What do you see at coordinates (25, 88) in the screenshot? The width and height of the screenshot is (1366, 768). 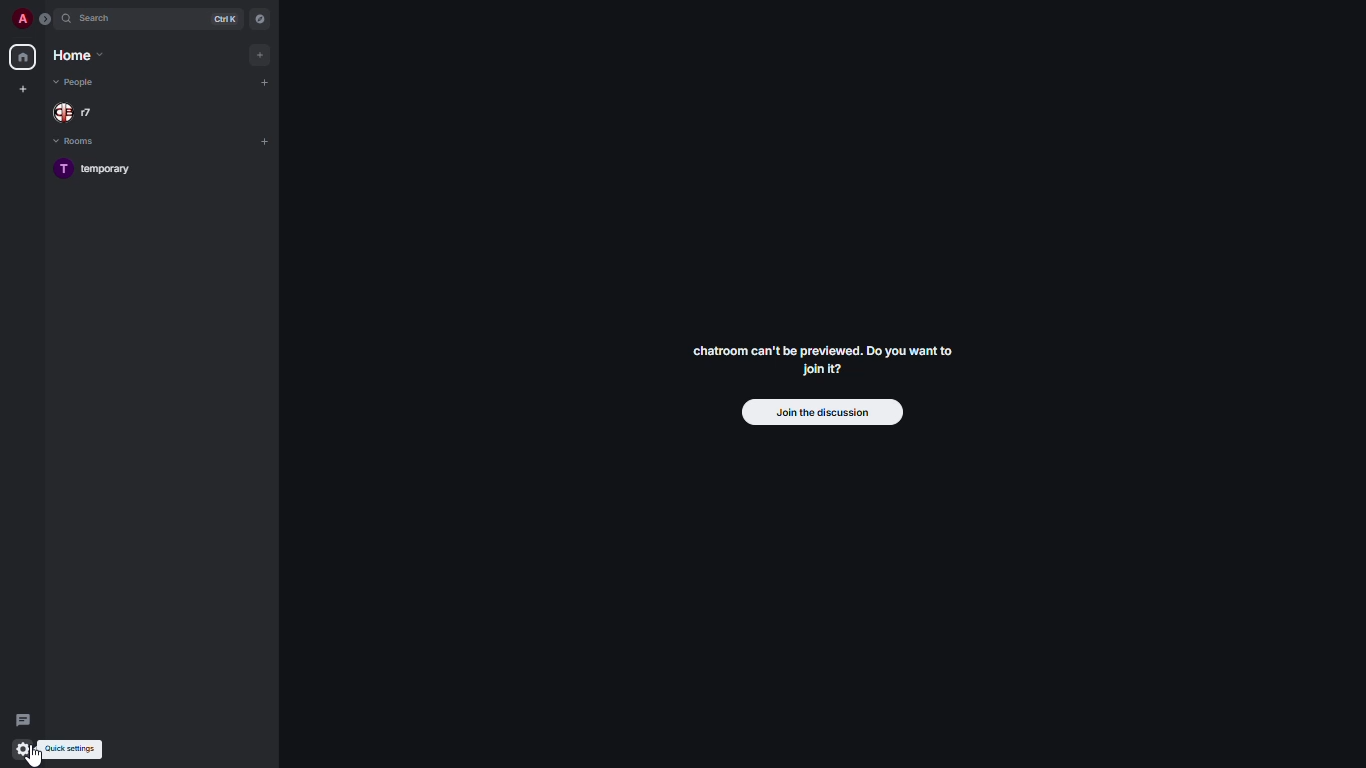 I see `create new space` at bounding box center [25, 88].